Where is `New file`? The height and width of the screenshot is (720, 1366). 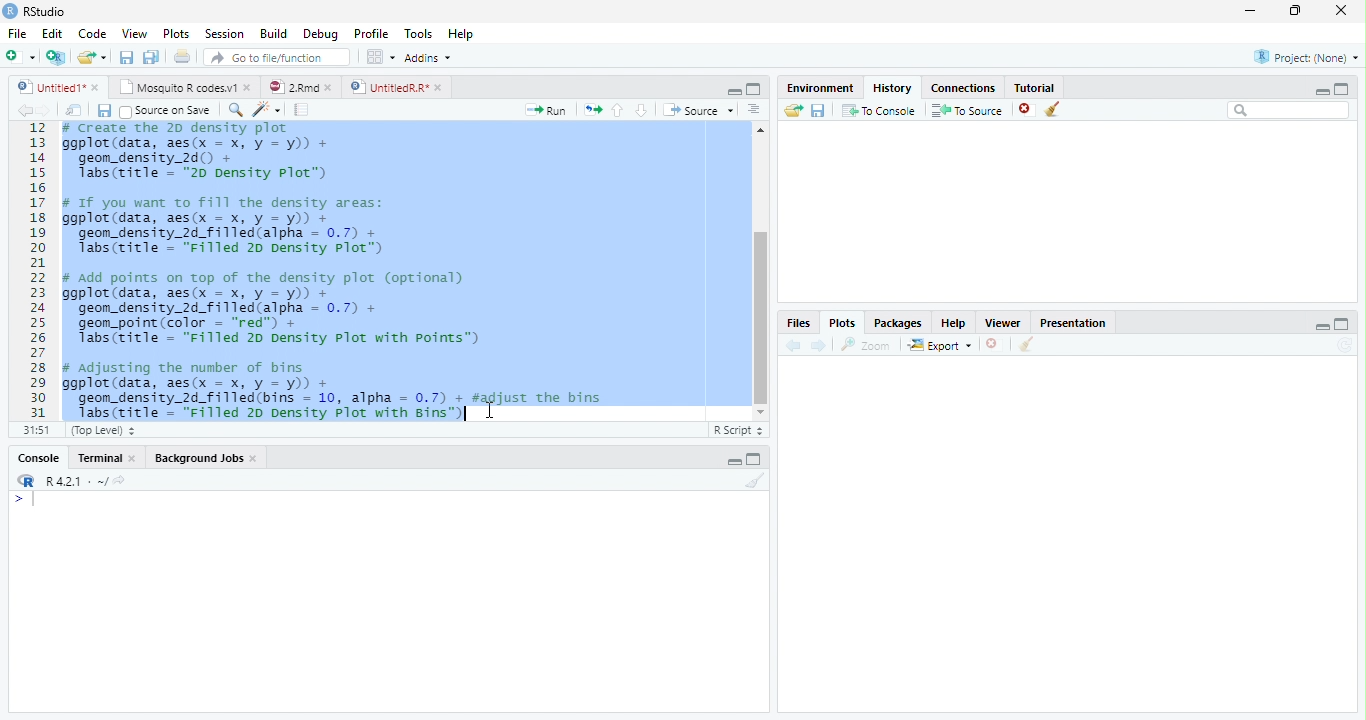
New file is located at coordinates (20, 57).